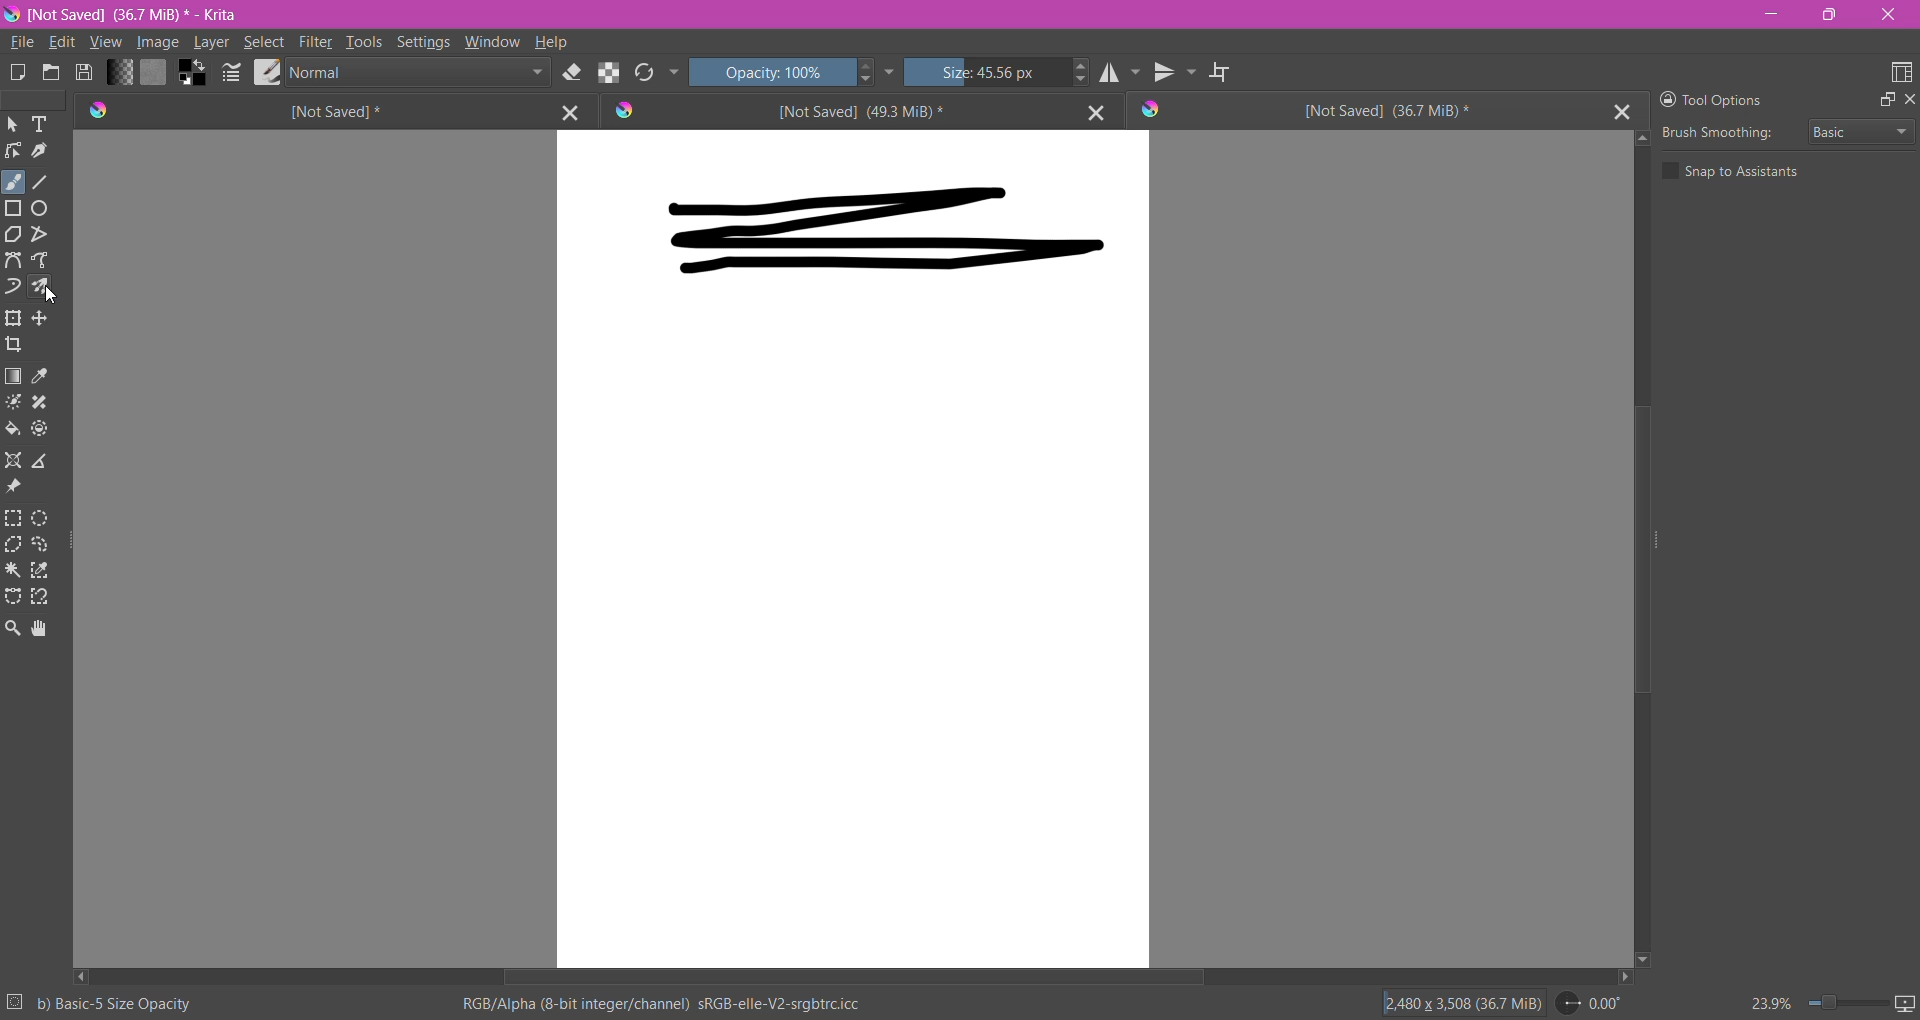 The image size is (1920, 1020). Describe the element at coordinates (643, 73) in the screenshot. I see `Reload Original Presets` at that location.